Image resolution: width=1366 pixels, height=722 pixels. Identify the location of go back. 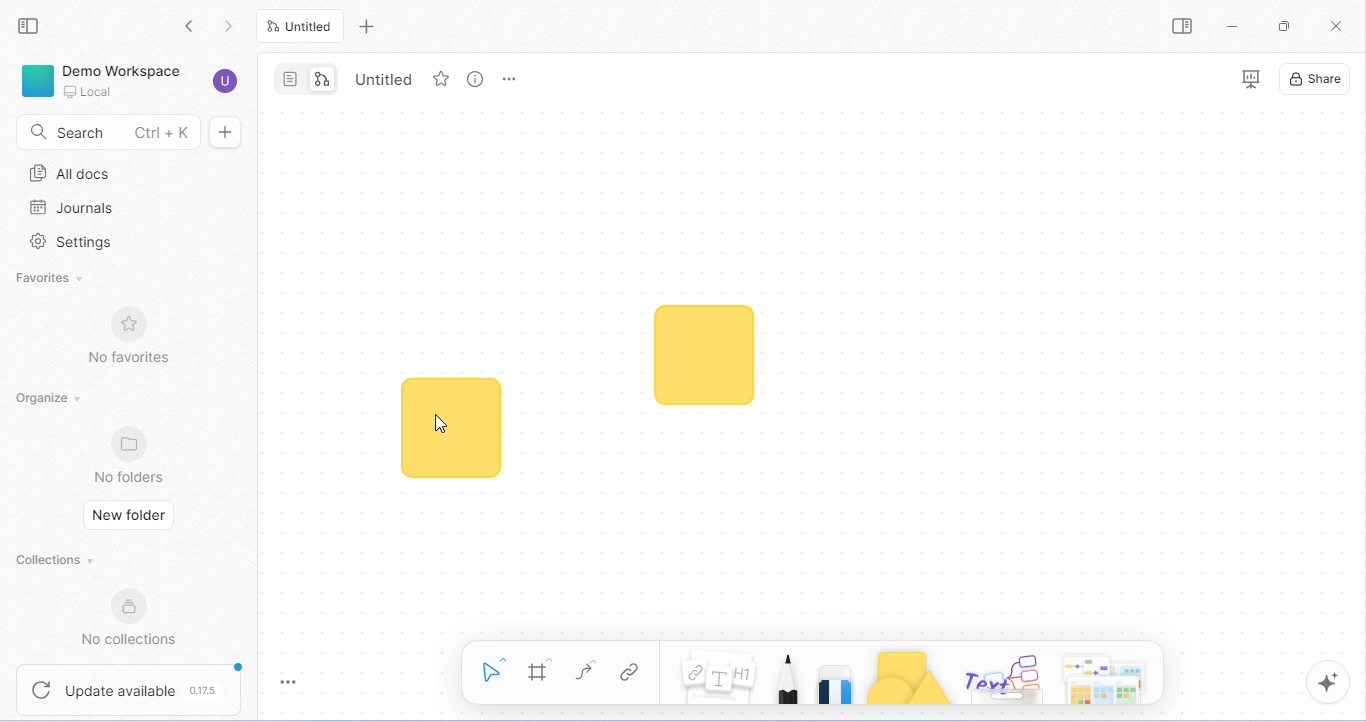
(196, 28).